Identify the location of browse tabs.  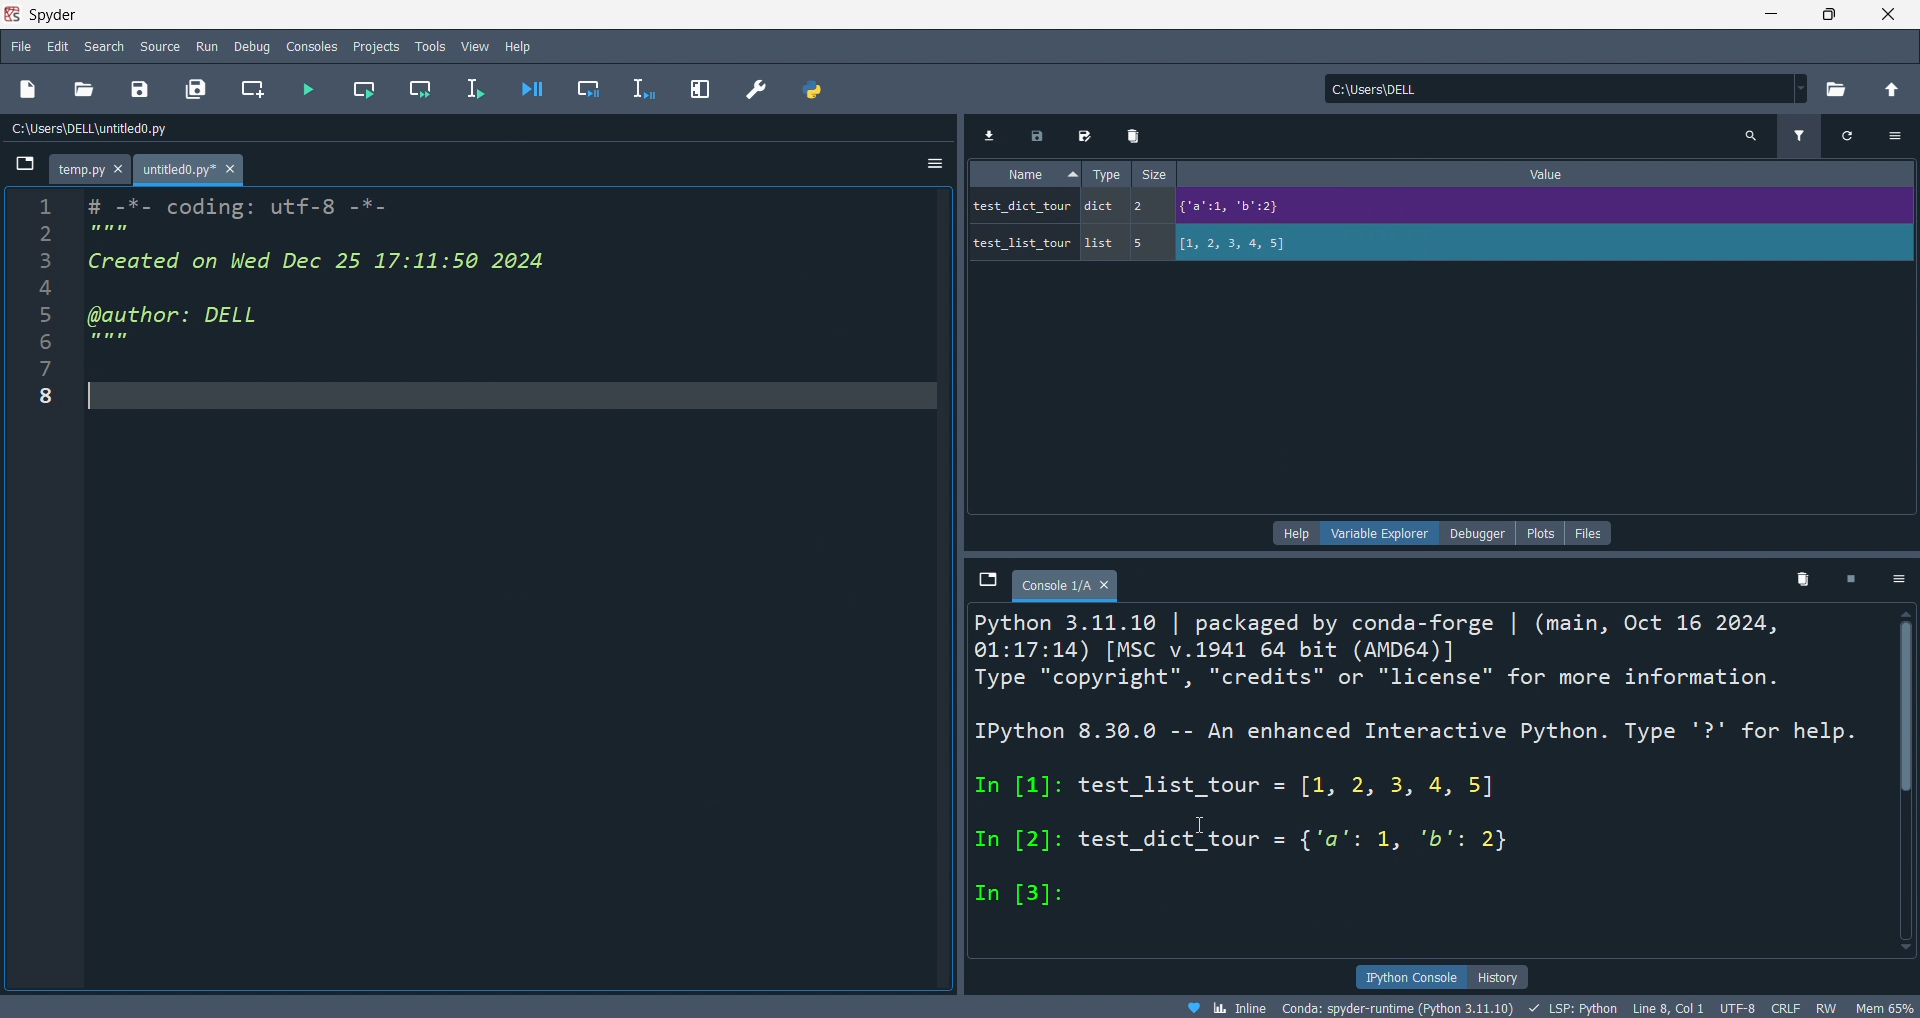
(988, 580).